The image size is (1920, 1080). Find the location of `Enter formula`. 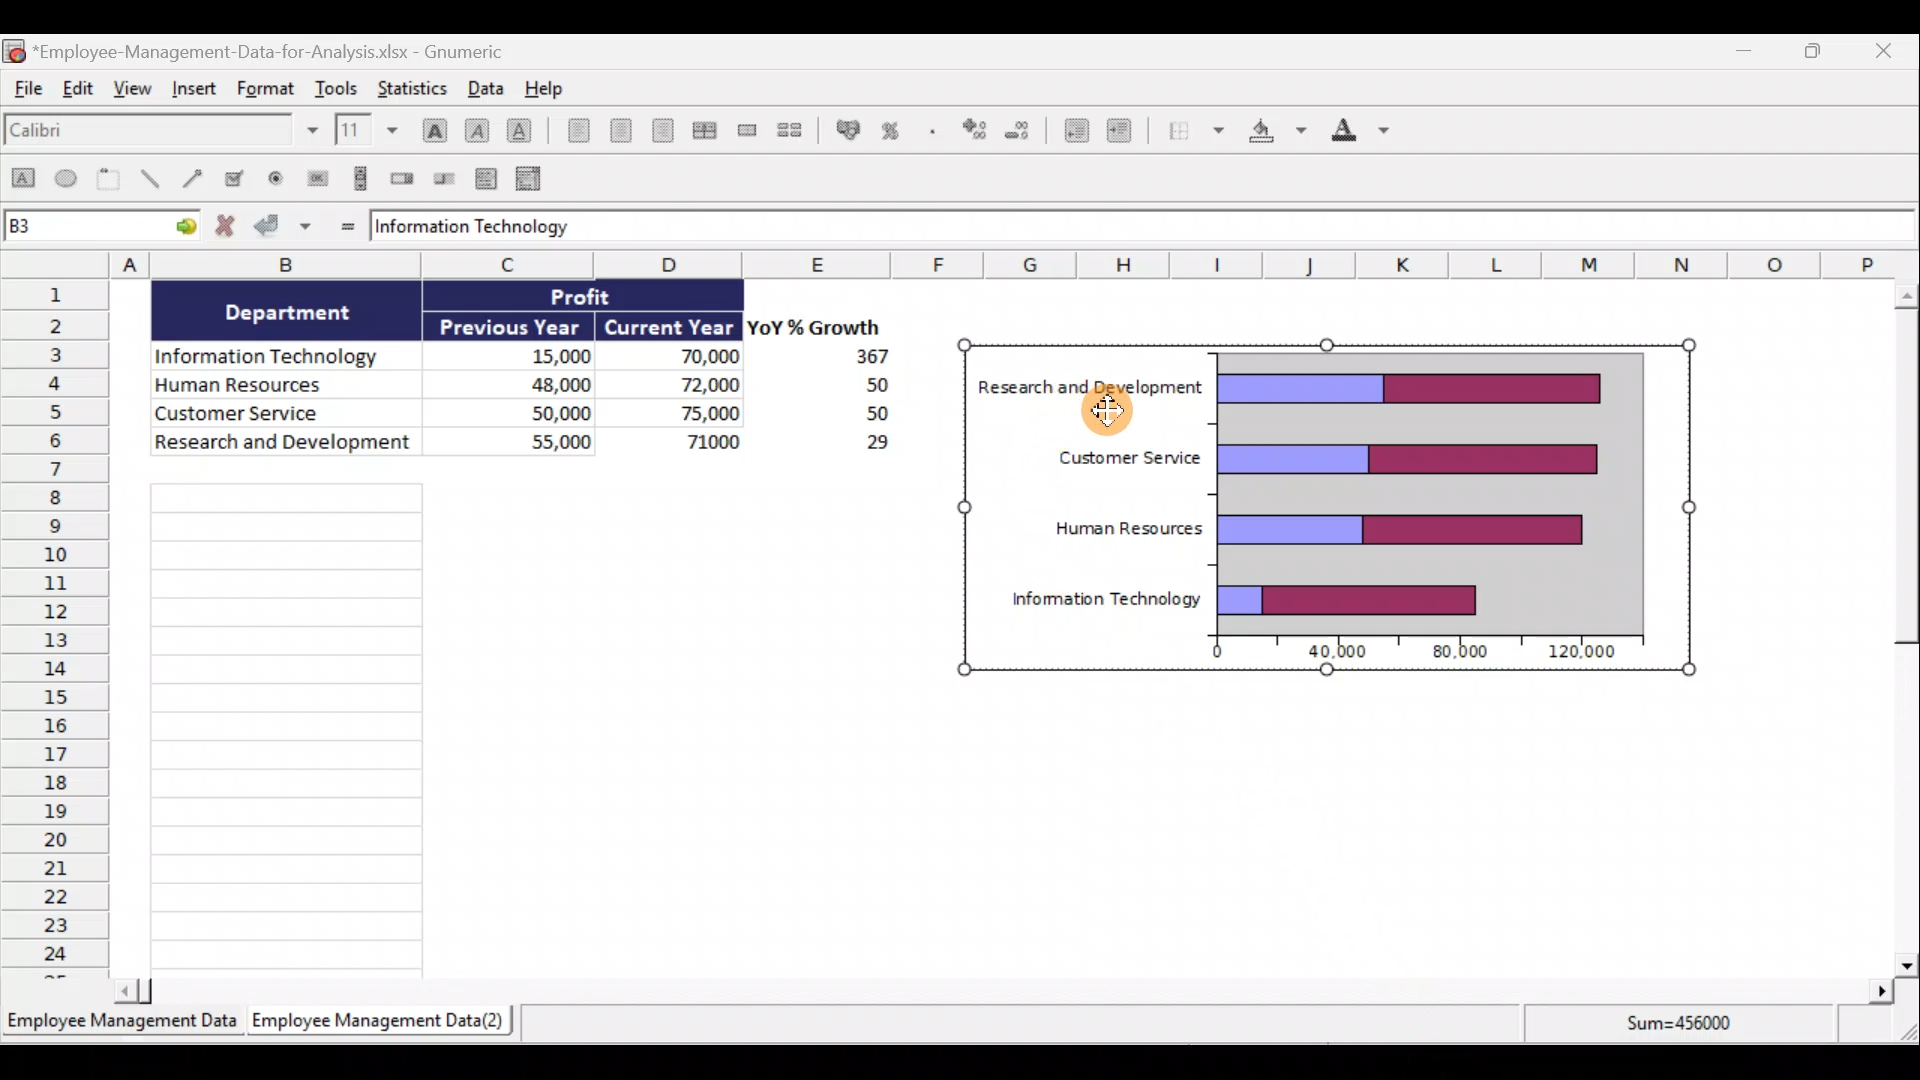

Enter formula is located at coordinates (343, 225).